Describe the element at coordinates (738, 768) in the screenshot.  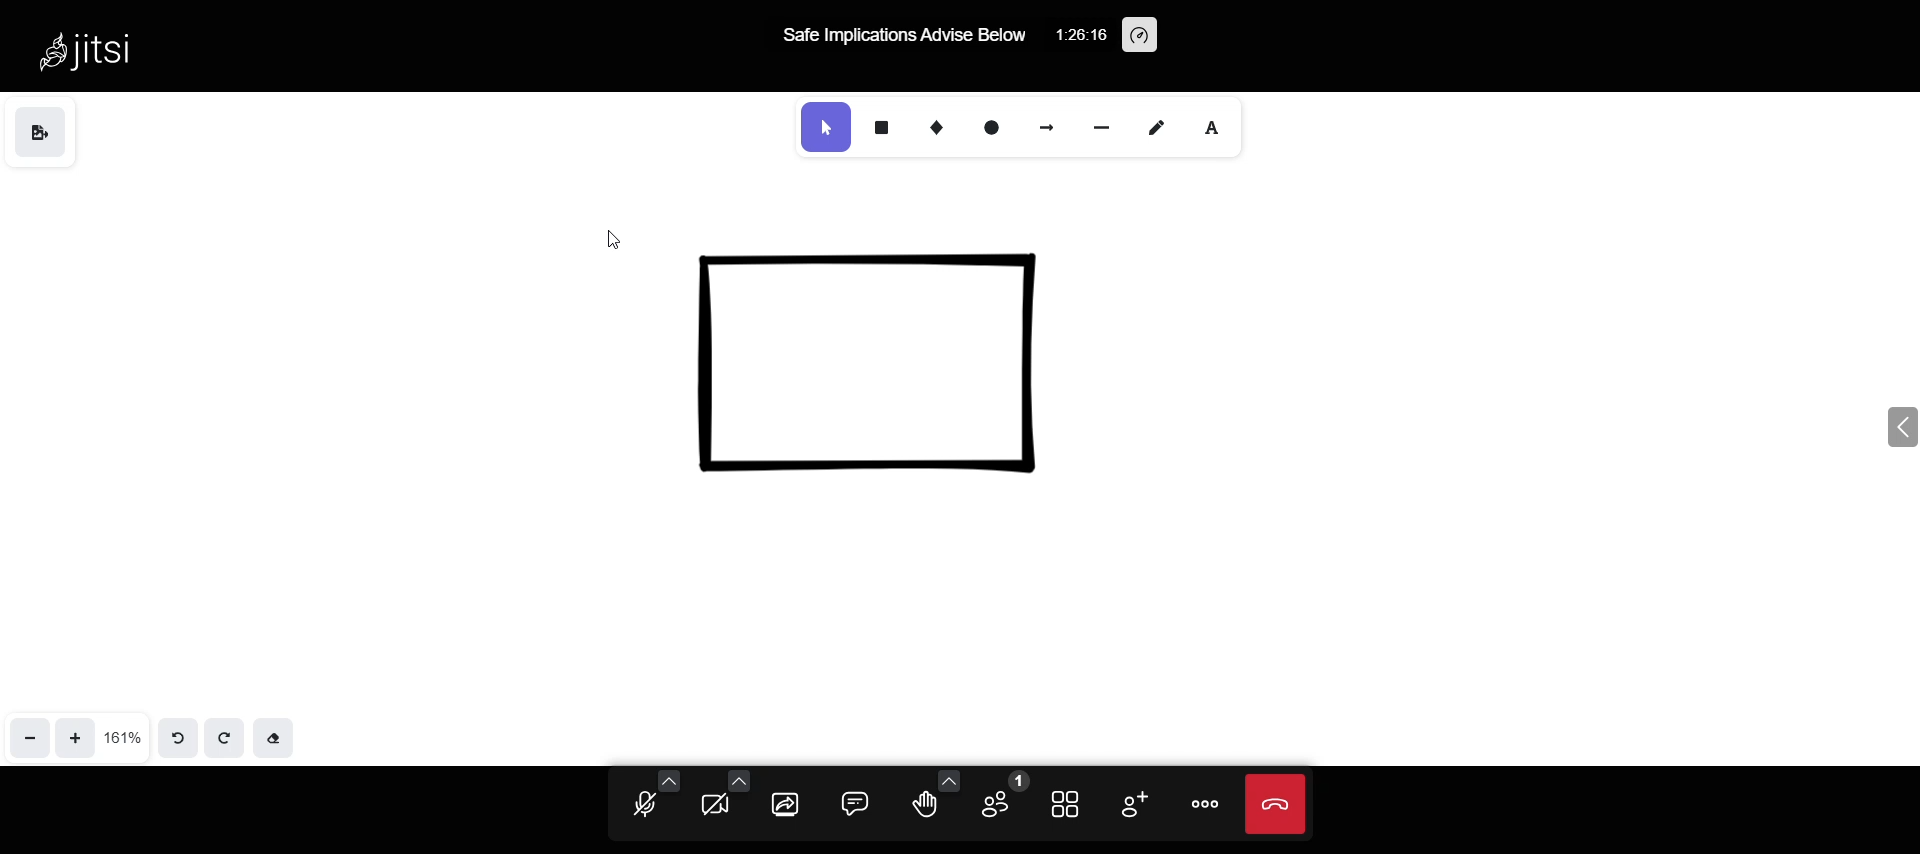
I see `video setting` at that location.